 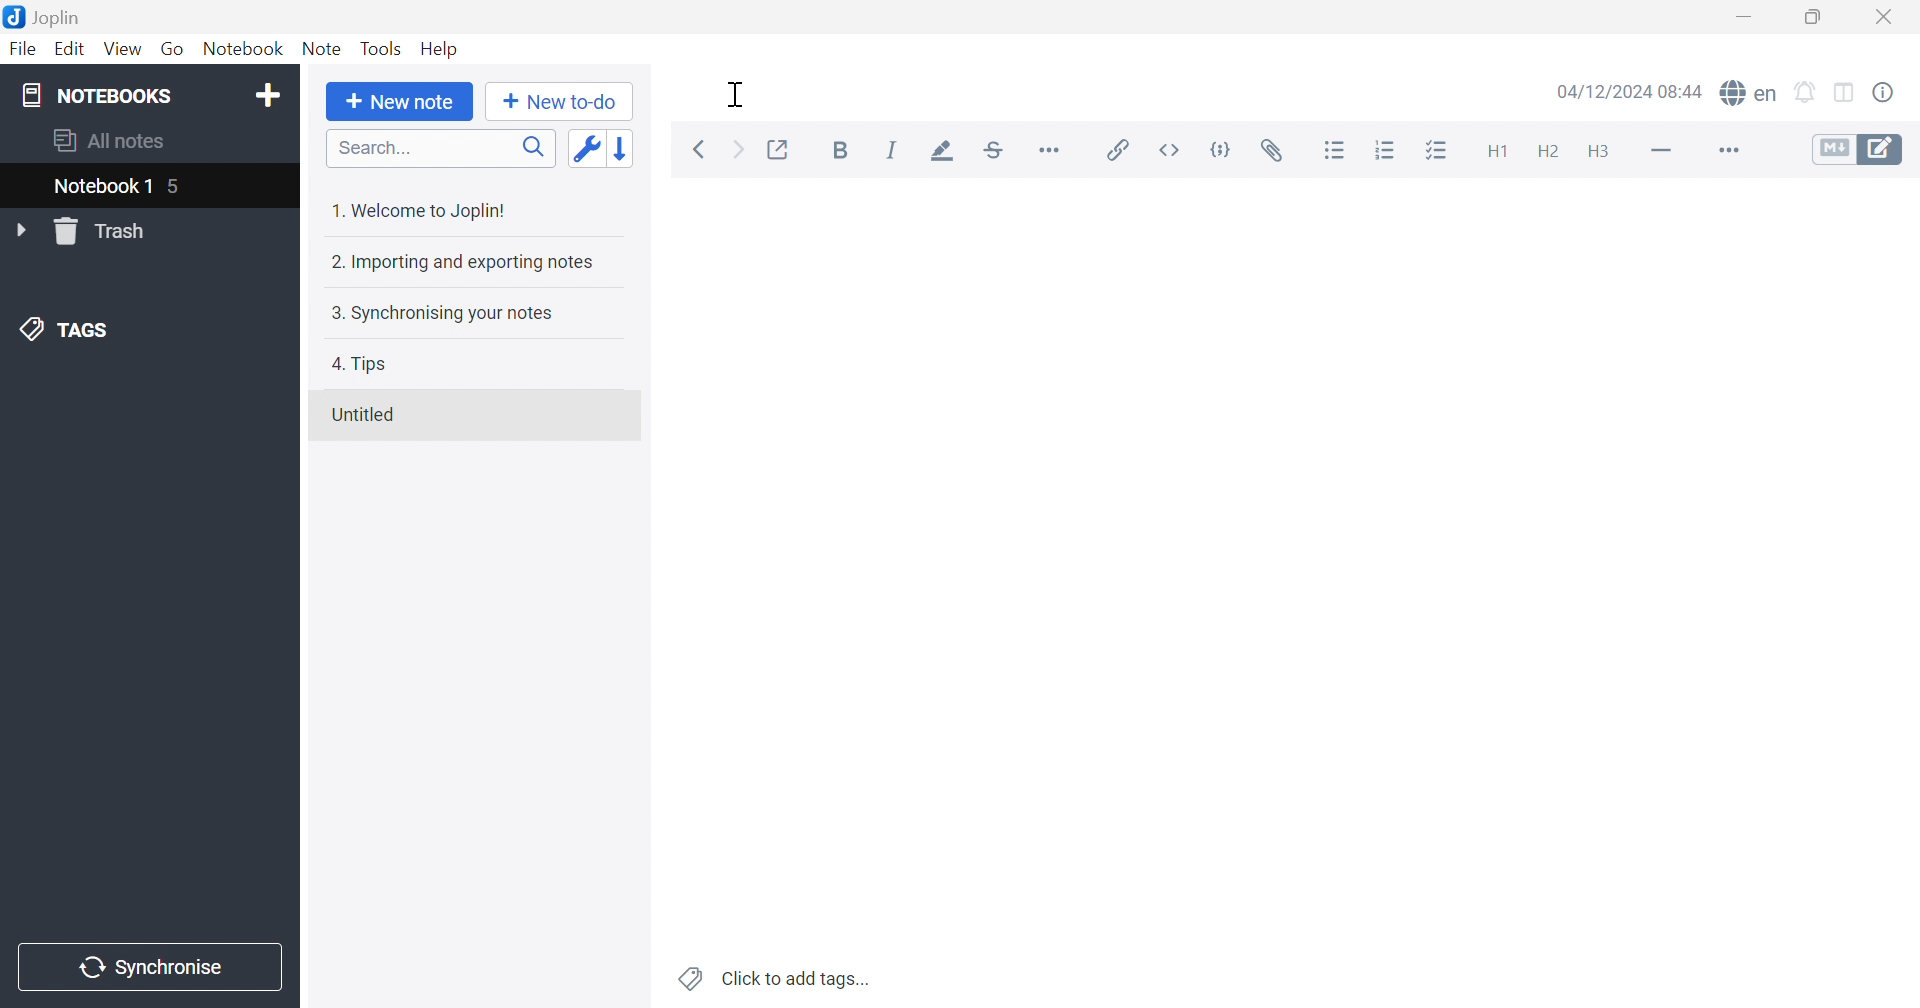 What do you see at coordinates (111, 140) in the screenshot?
I see `All notes` at bounding box center [111, 140].